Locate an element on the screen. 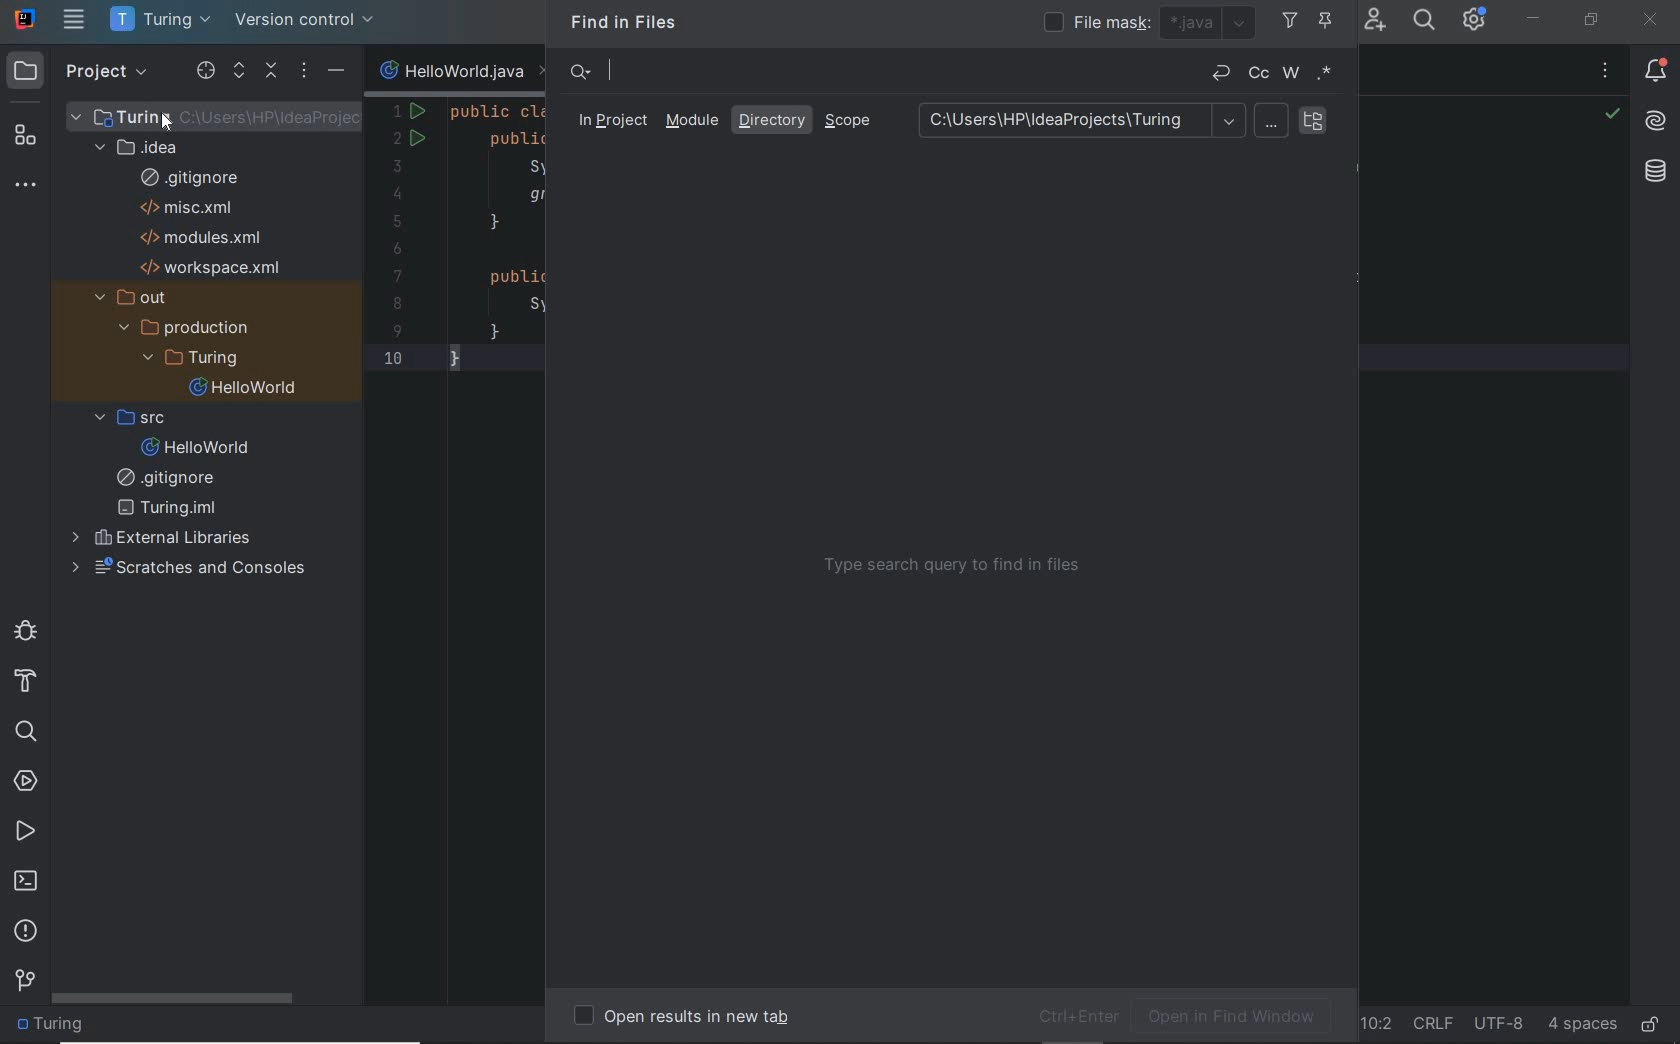  path is located at coordinates (1080, 121).